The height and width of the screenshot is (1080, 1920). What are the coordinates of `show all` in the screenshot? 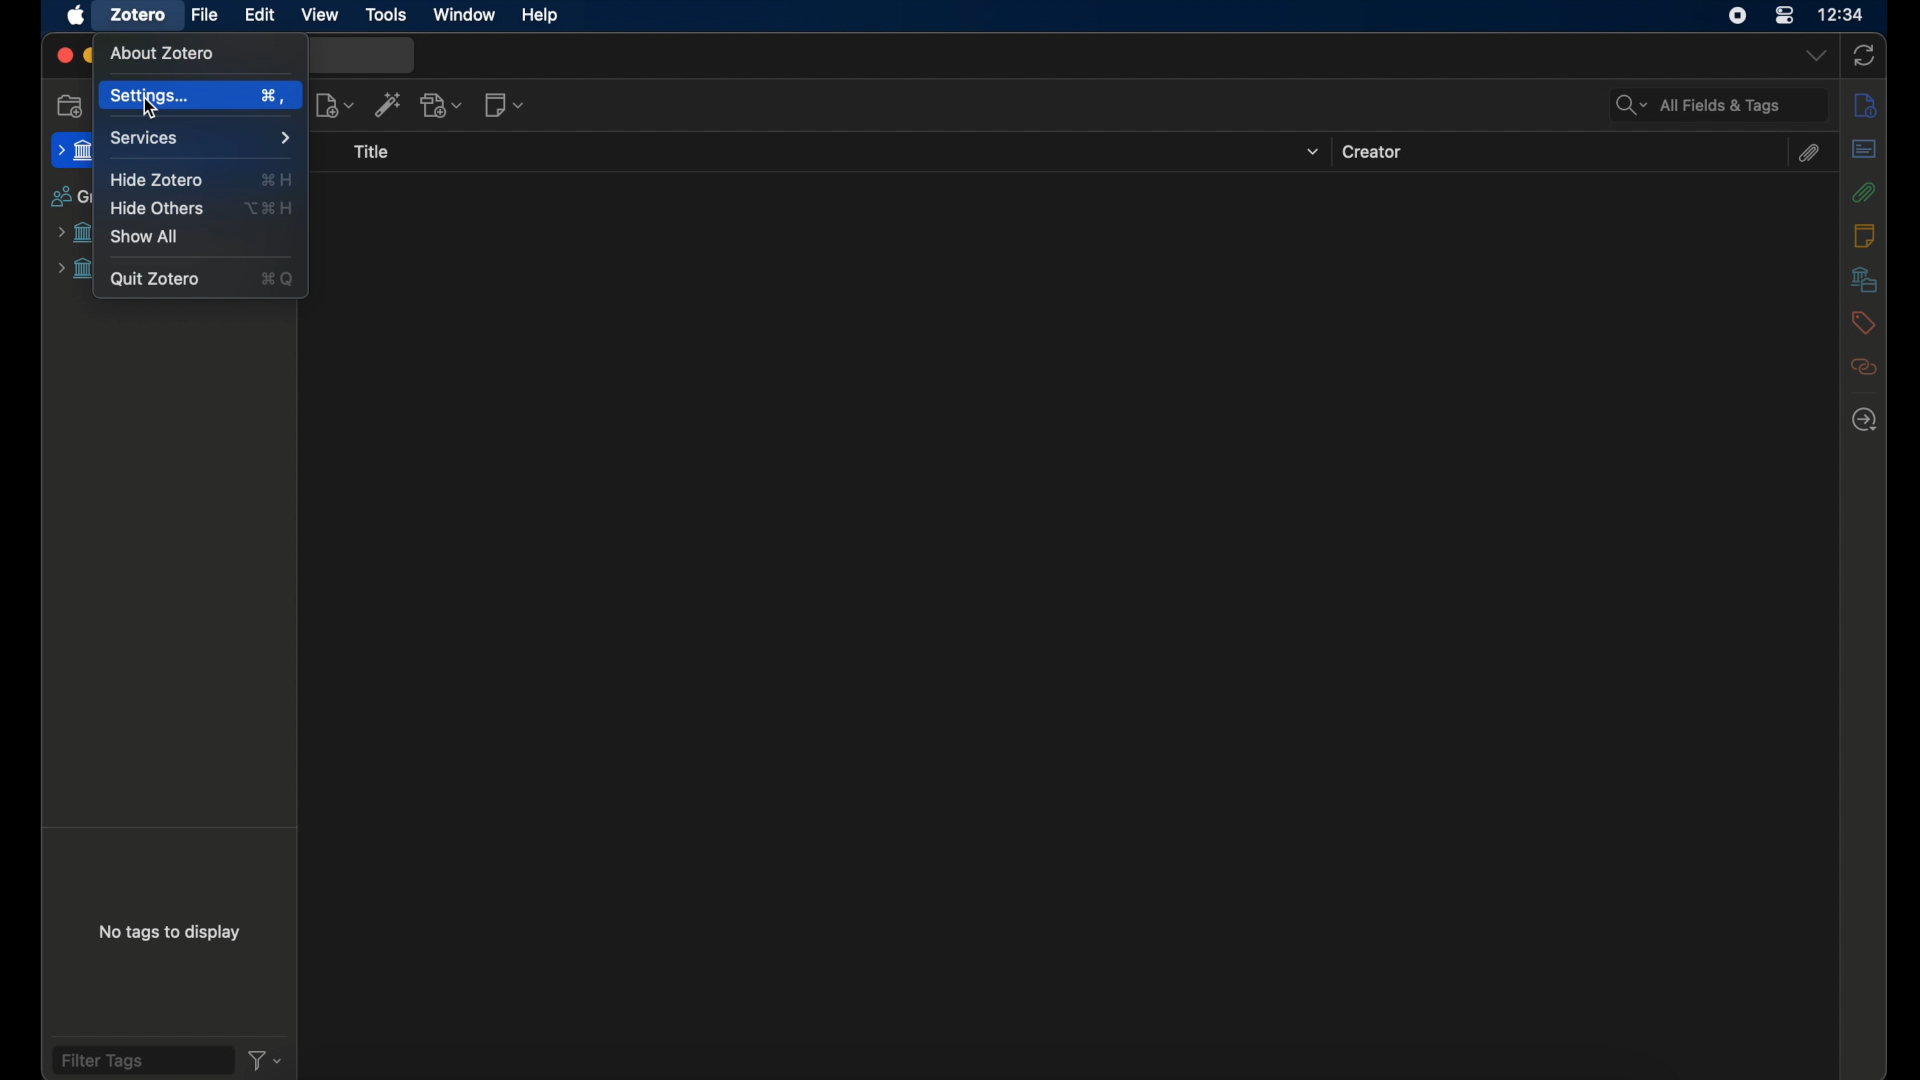 It's located at (147, 237).